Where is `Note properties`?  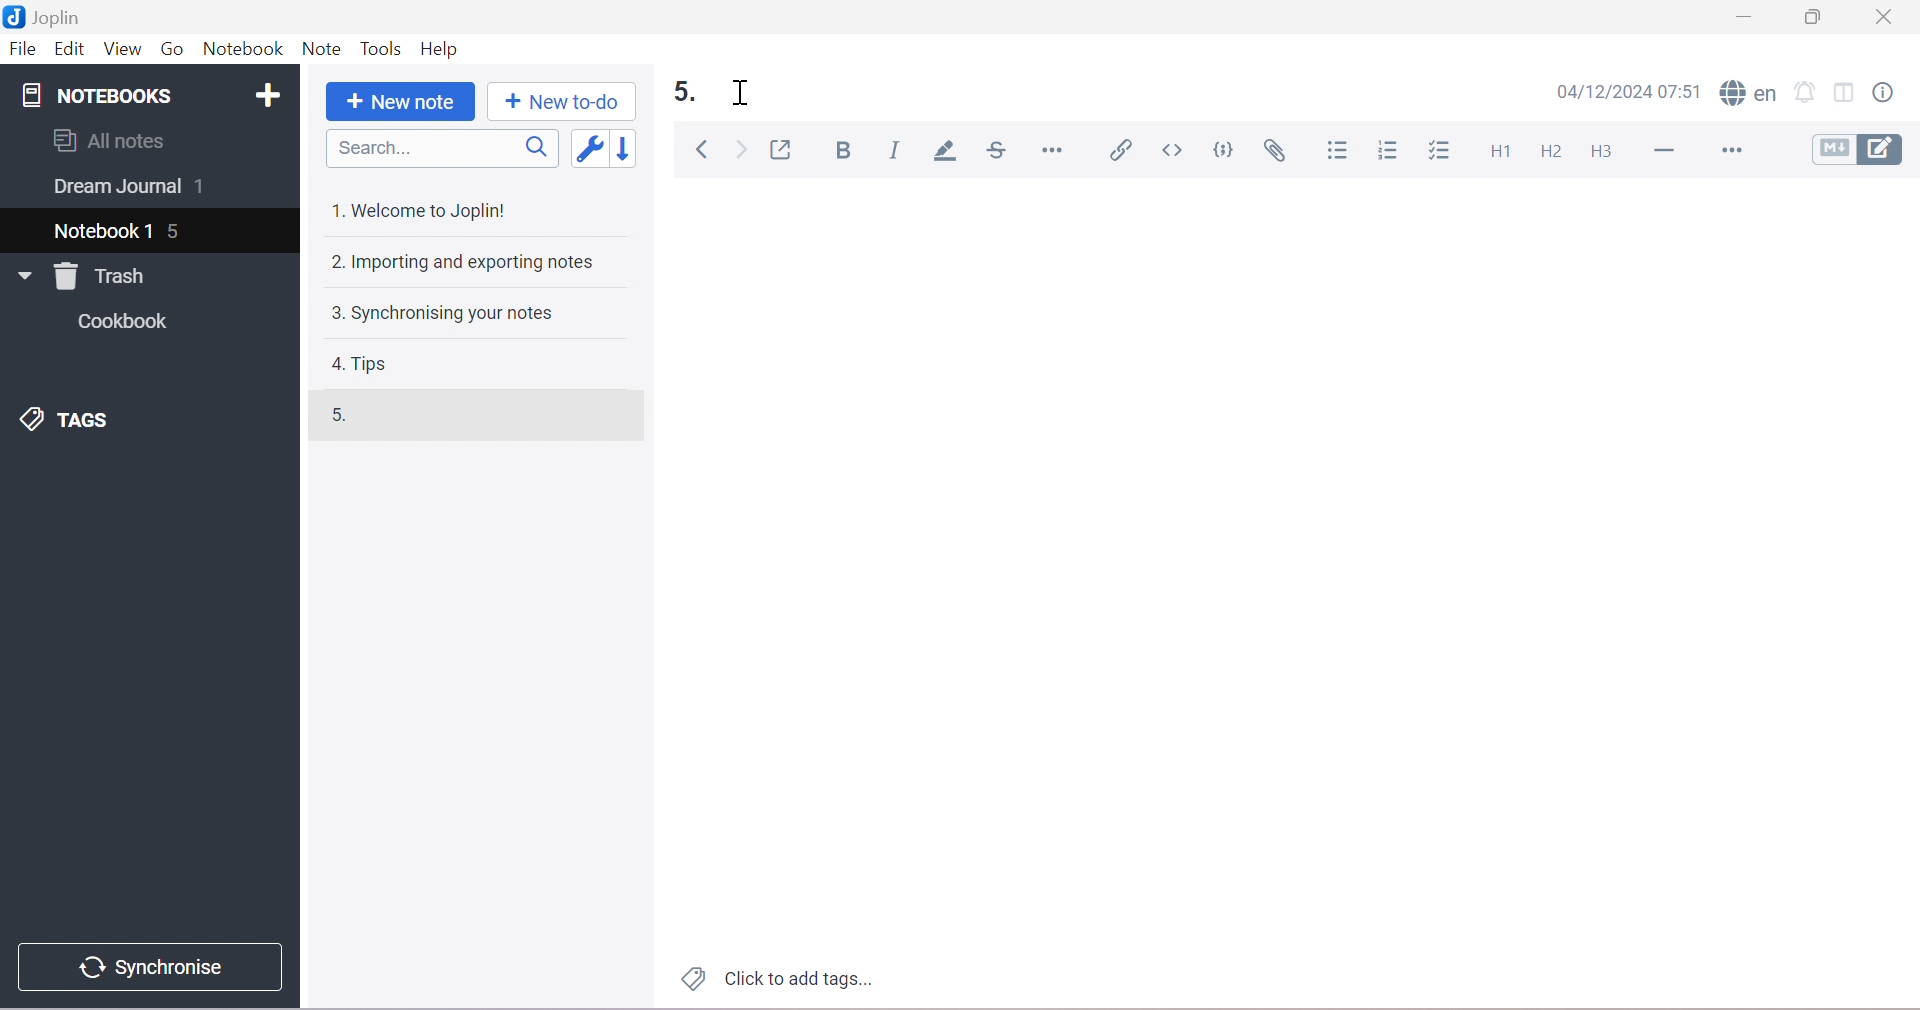
Note properties is located at coordinates (1892, 91).